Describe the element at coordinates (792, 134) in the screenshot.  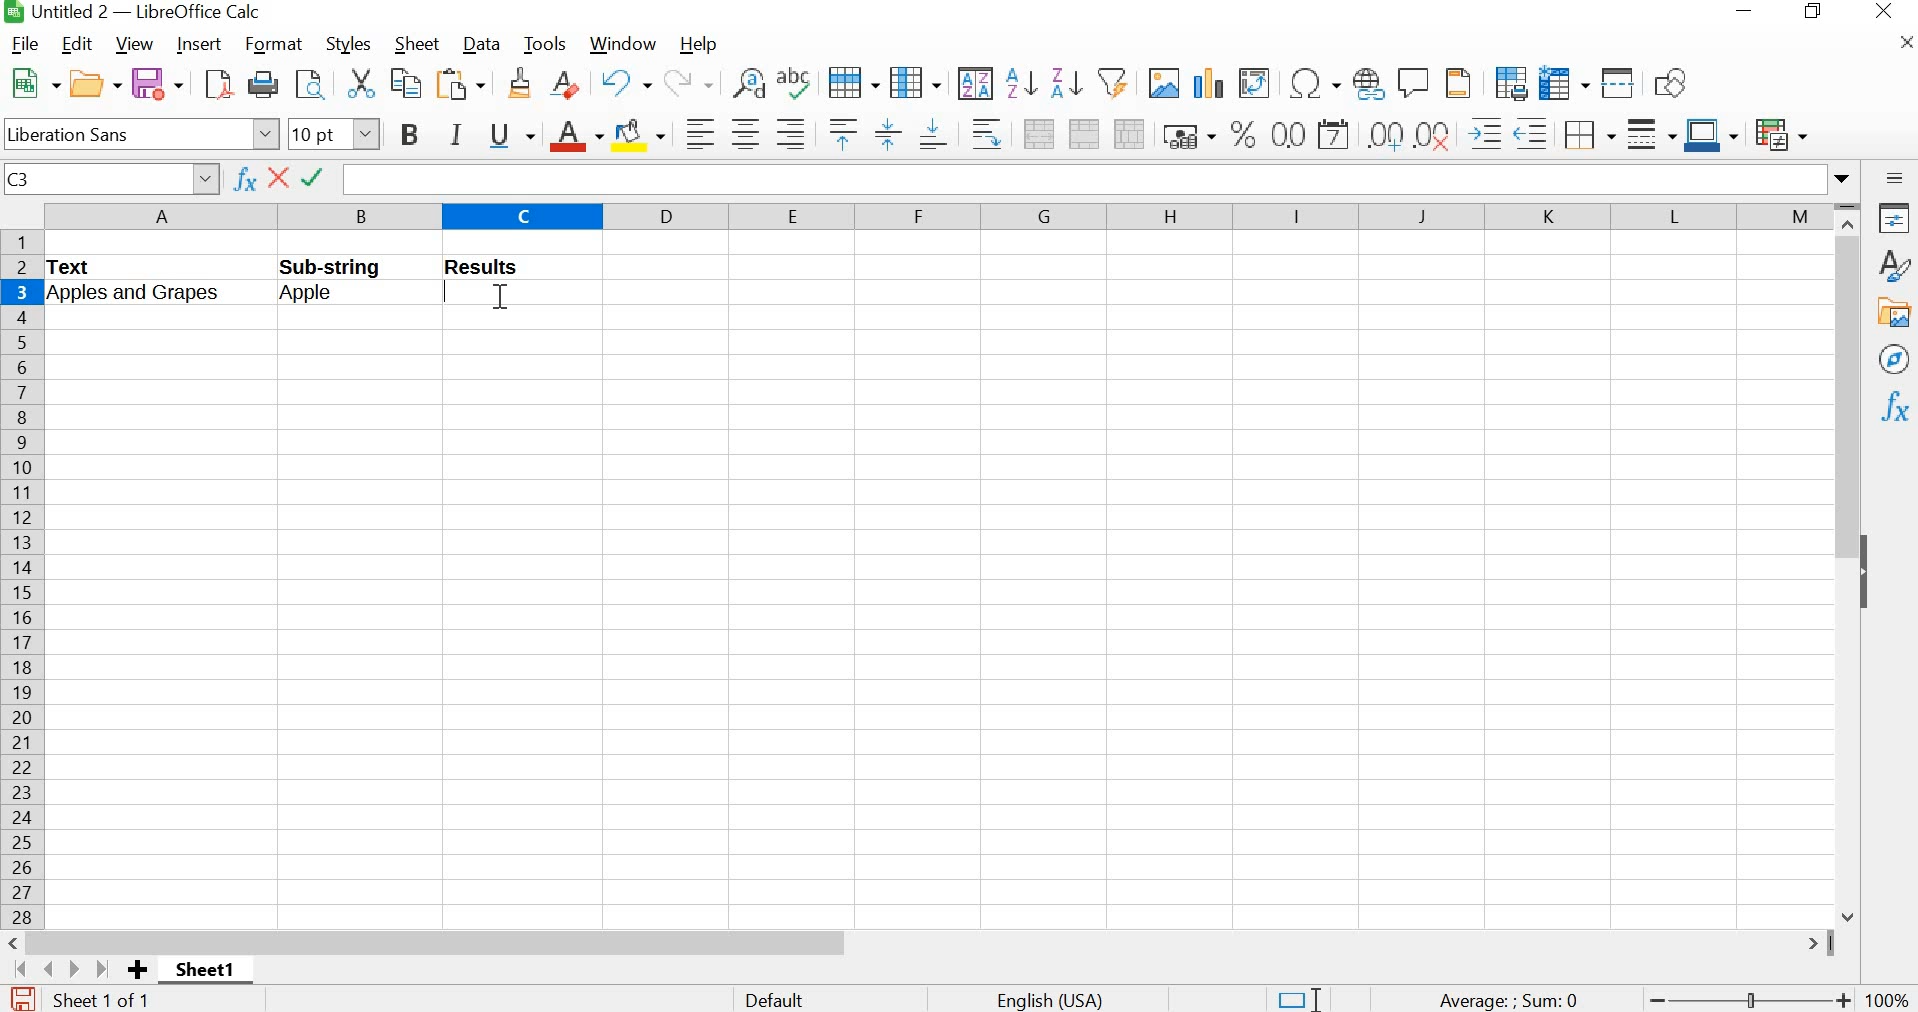
I see `align right` at that location.